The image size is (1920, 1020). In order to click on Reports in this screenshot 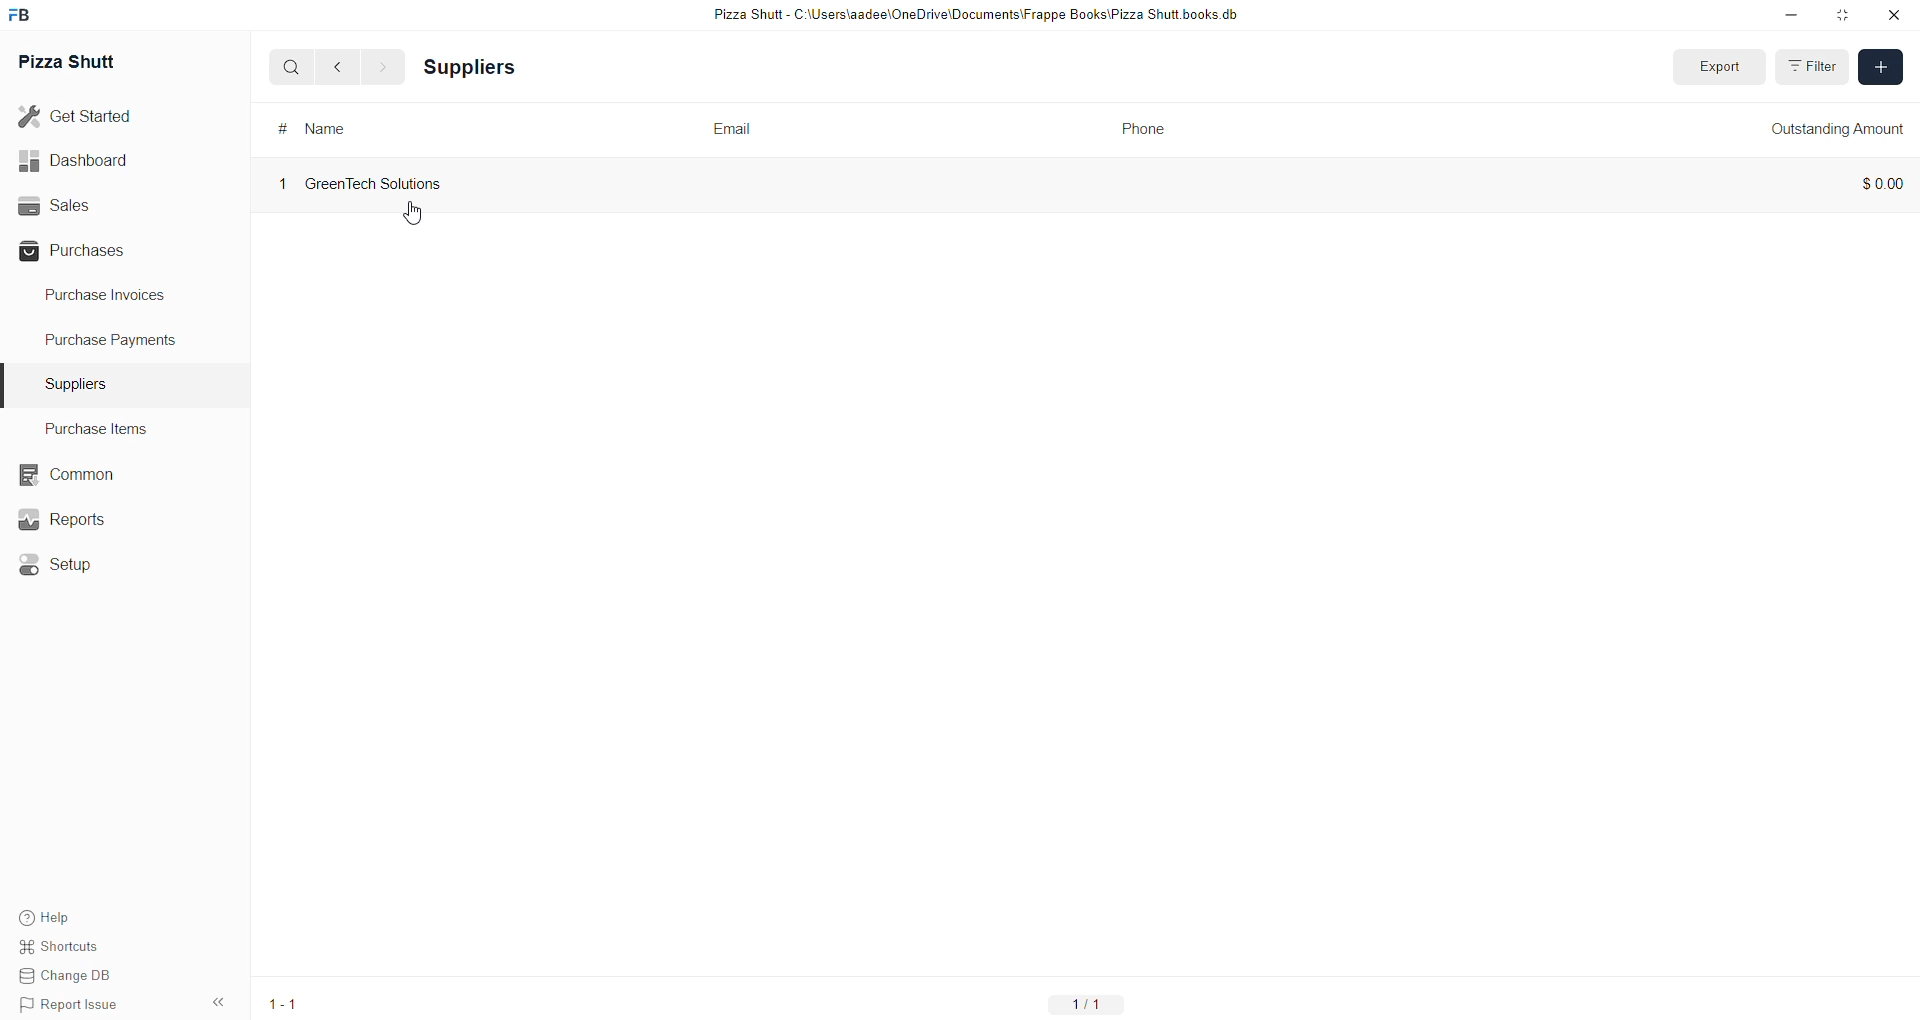, I will do `click(65, 519)`.